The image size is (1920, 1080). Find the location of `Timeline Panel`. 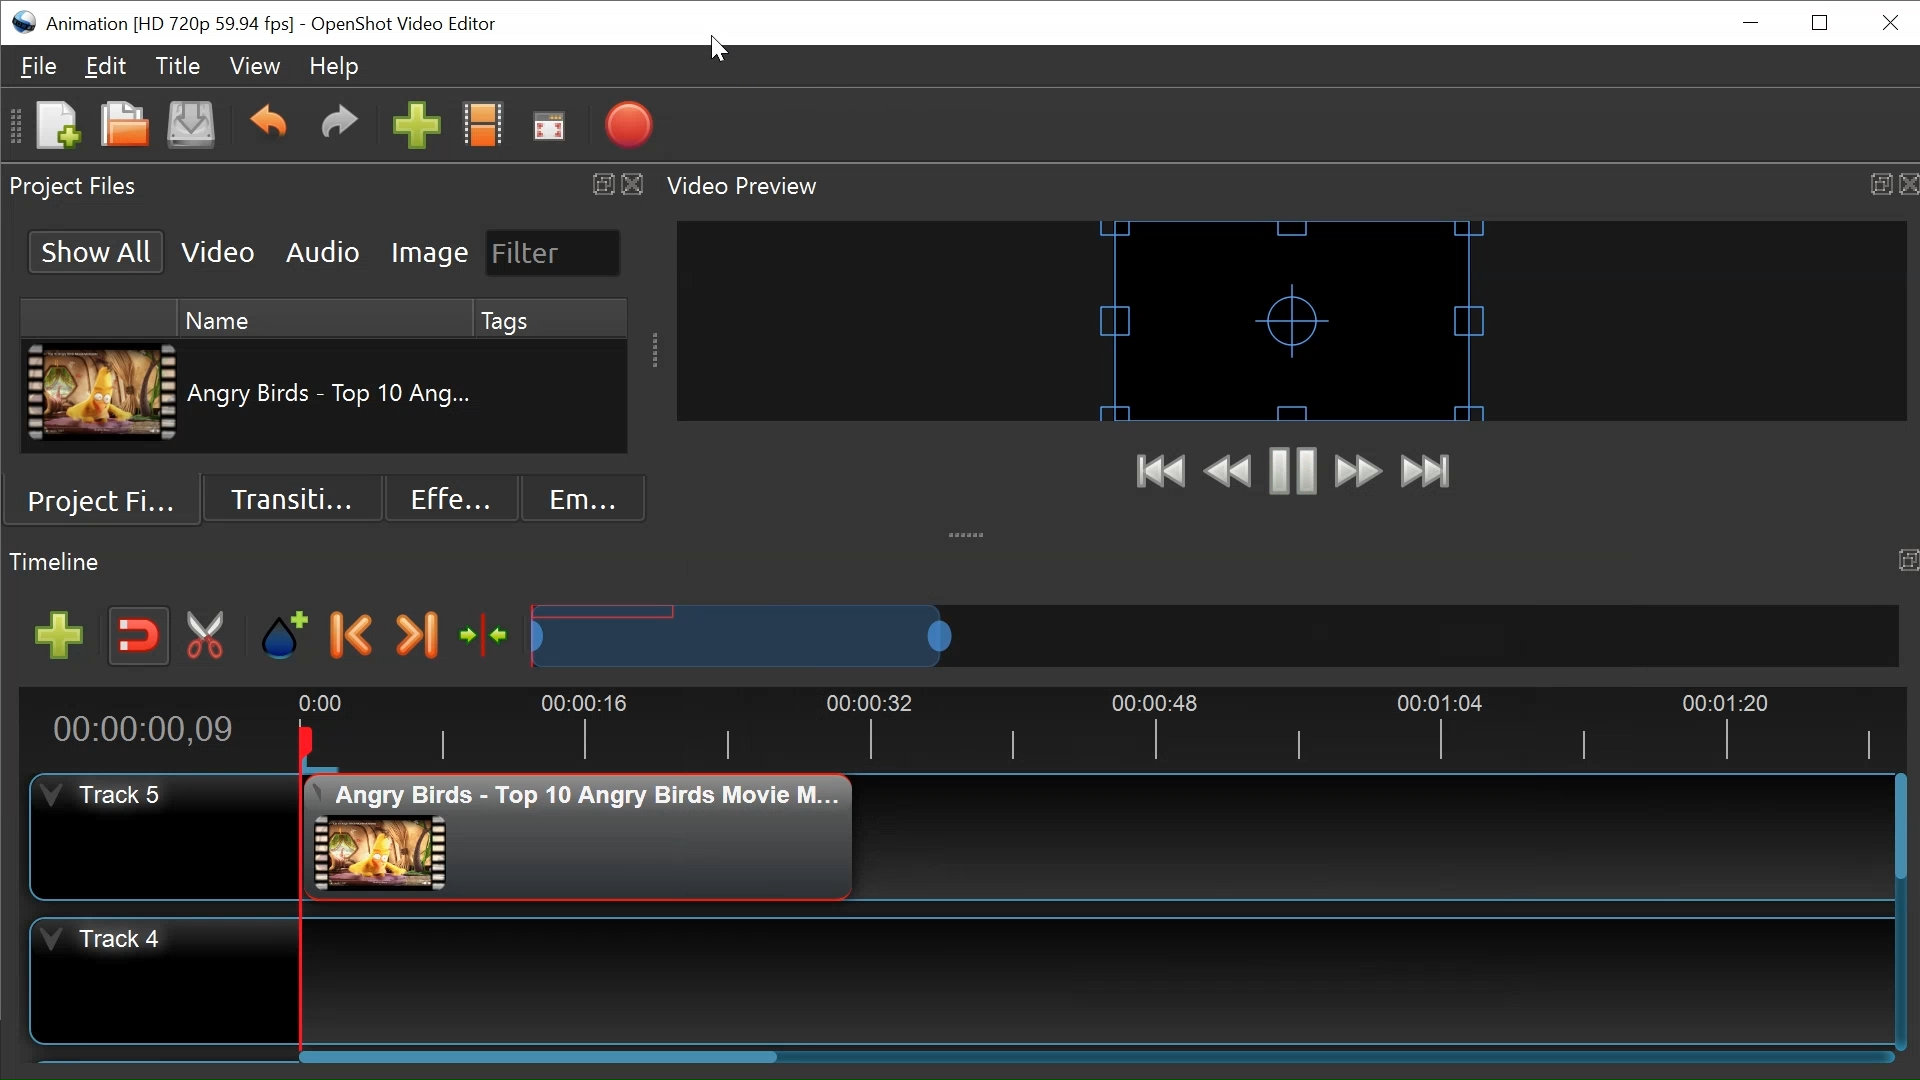

Timeline Panel is located at coordinates (960, 563).